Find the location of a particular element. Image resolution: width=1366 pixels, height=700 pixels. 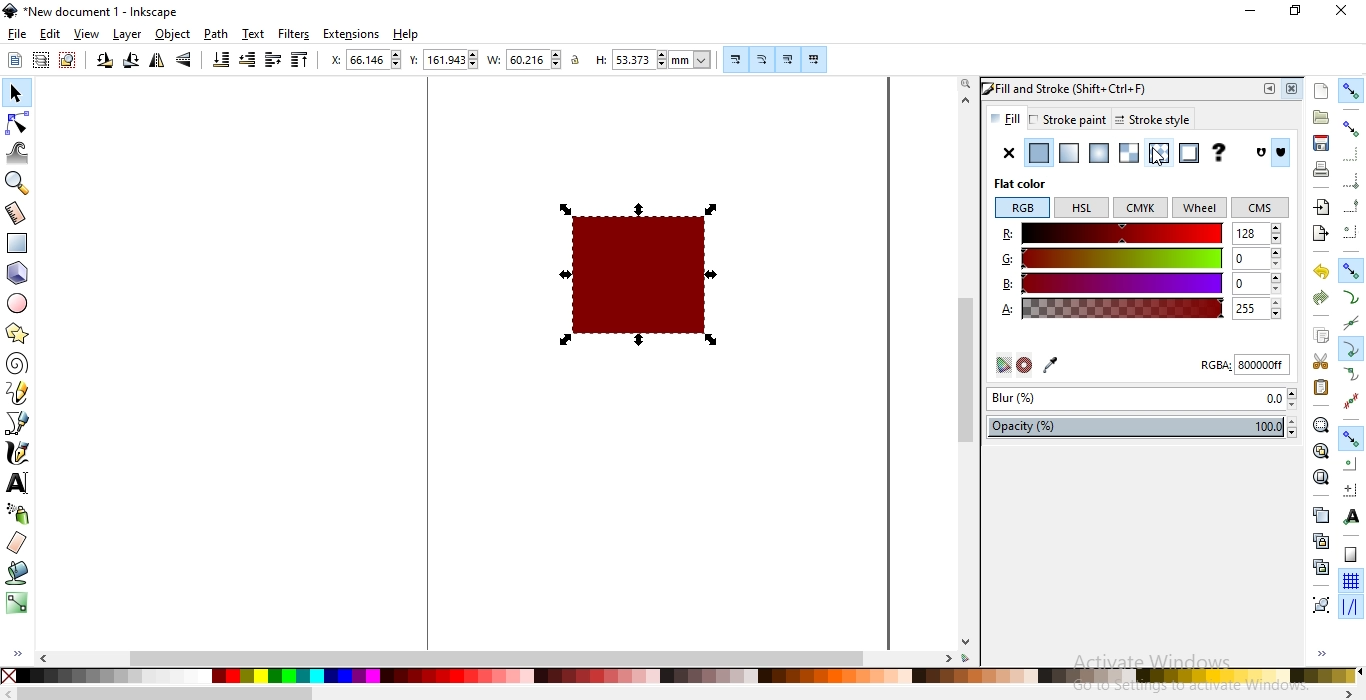

snap centers to objects is located at coordinates (1350, 464).